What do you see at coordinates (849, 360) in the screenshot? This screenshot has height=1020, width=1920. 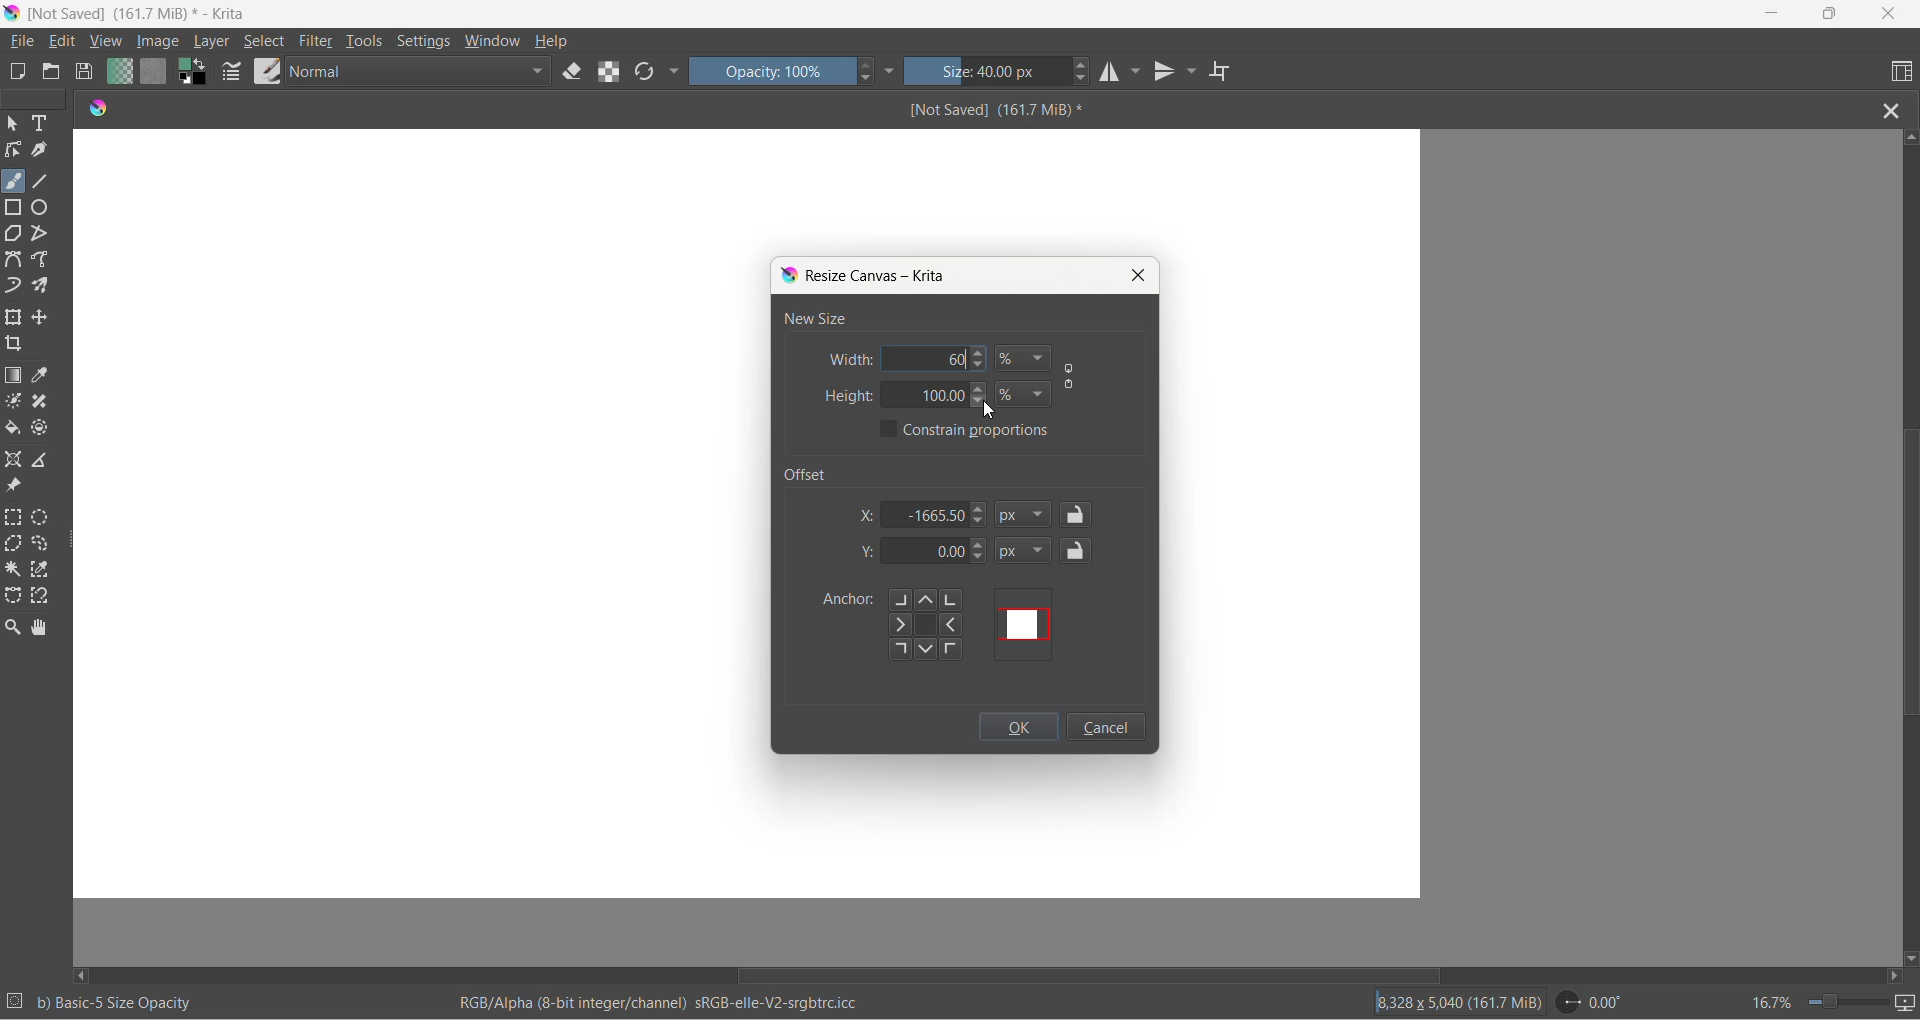 I see `width` at bounding box center [849, 360].